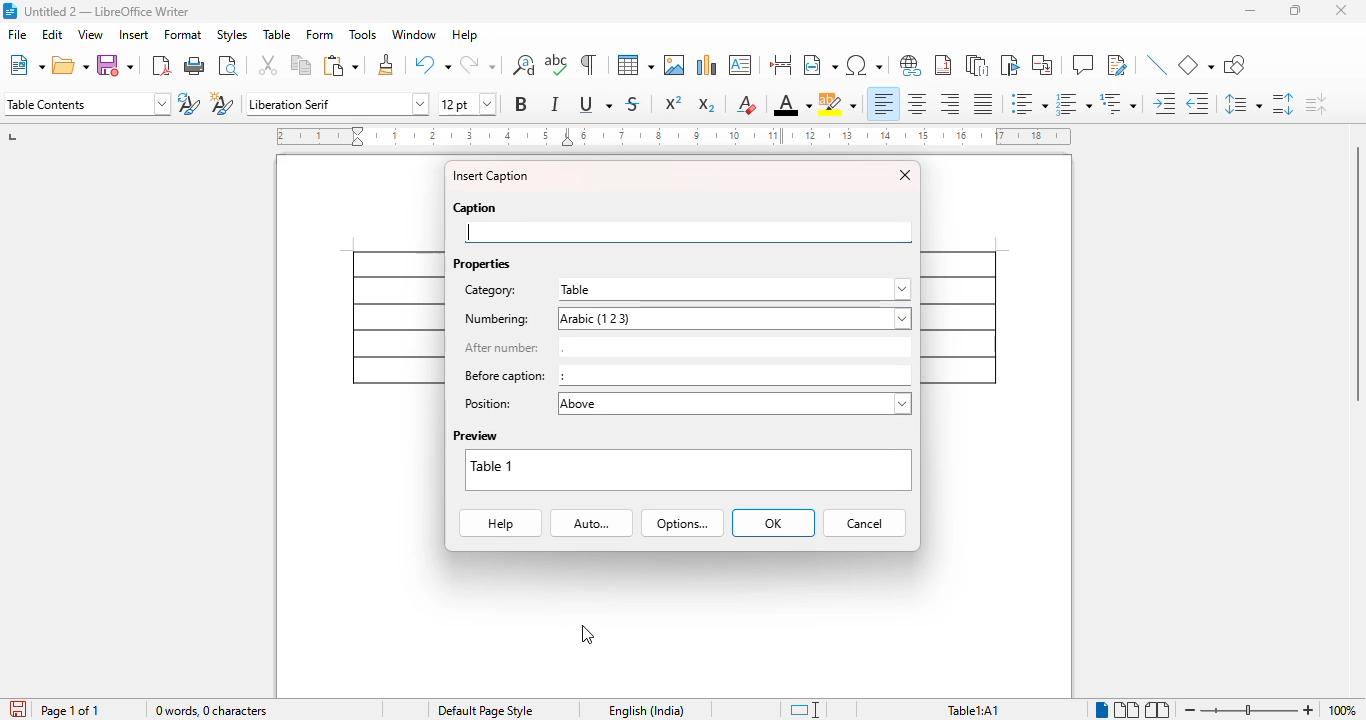 This screenshot has width=1366, height=720. Describe the element at coordinates (647, 711) in the screenshot. I see `text language` at that location.